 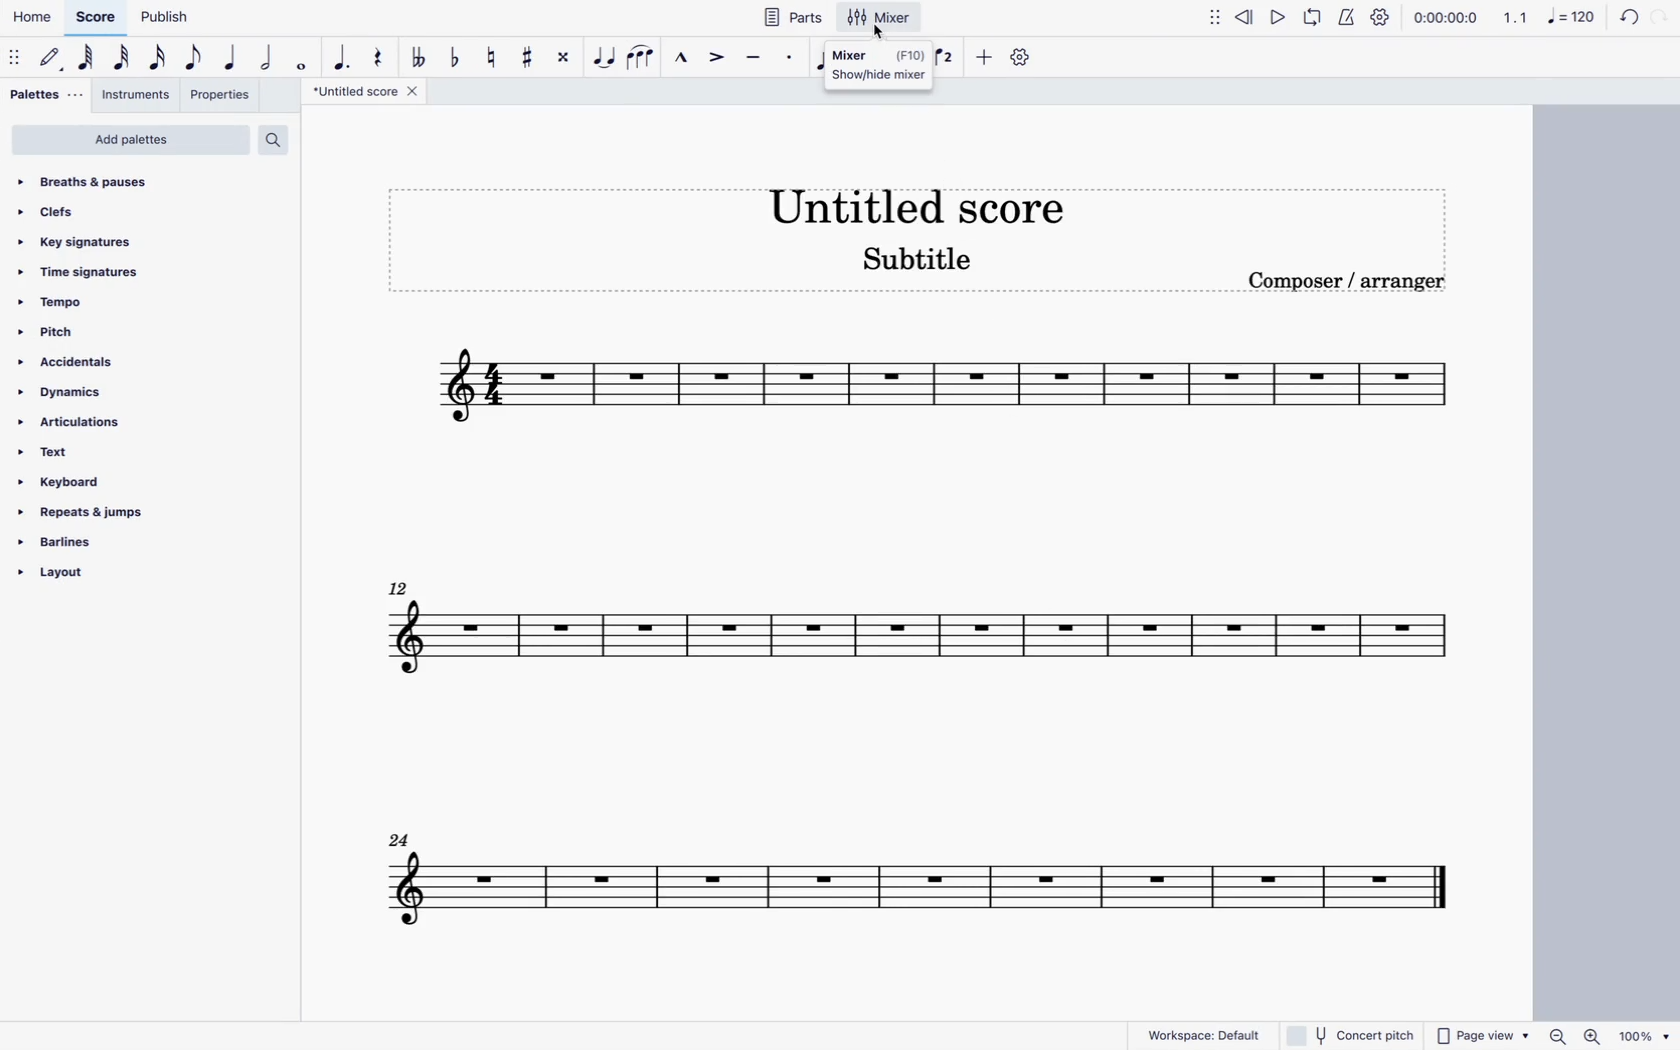 What do you see at coordinates (1660, 19) in the screenshot?
I see `forward` at bounding box center [1660, 19].